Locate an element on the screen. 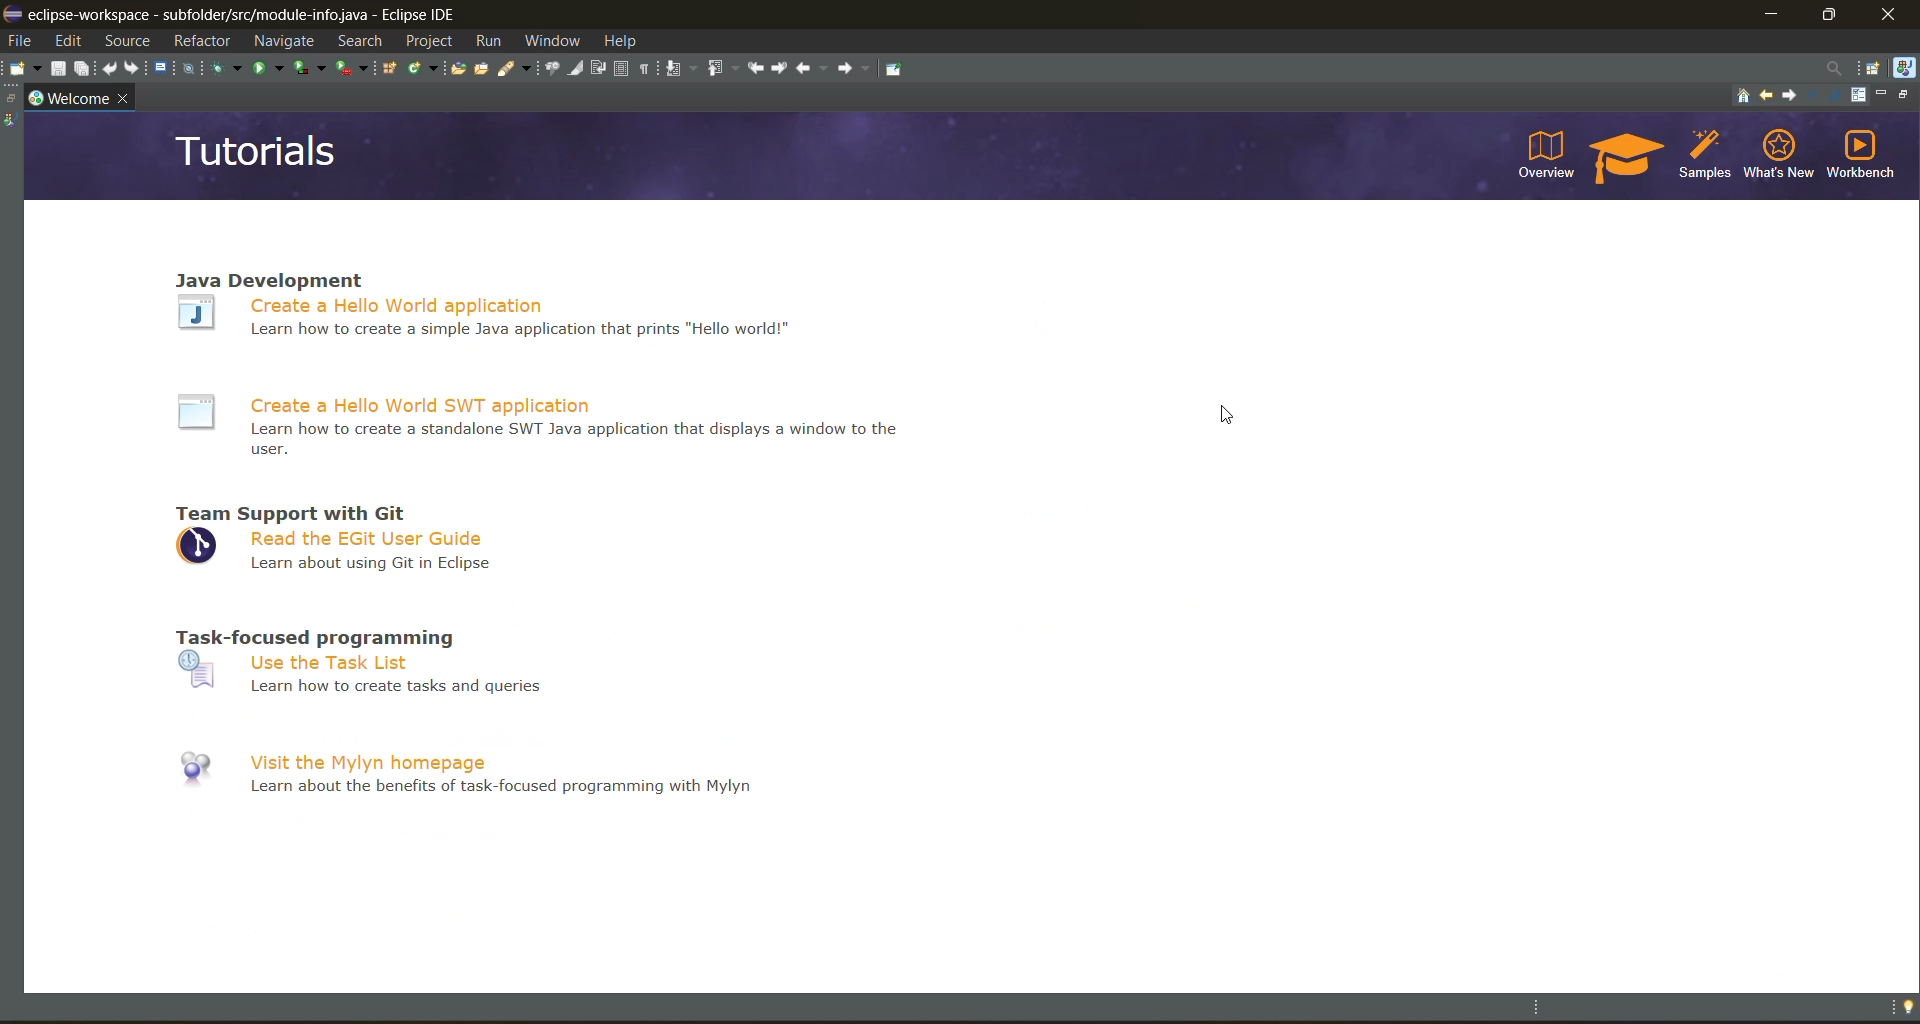 This screenshot has width=1920, height=1024. forward is located at coordinates (858, 69).